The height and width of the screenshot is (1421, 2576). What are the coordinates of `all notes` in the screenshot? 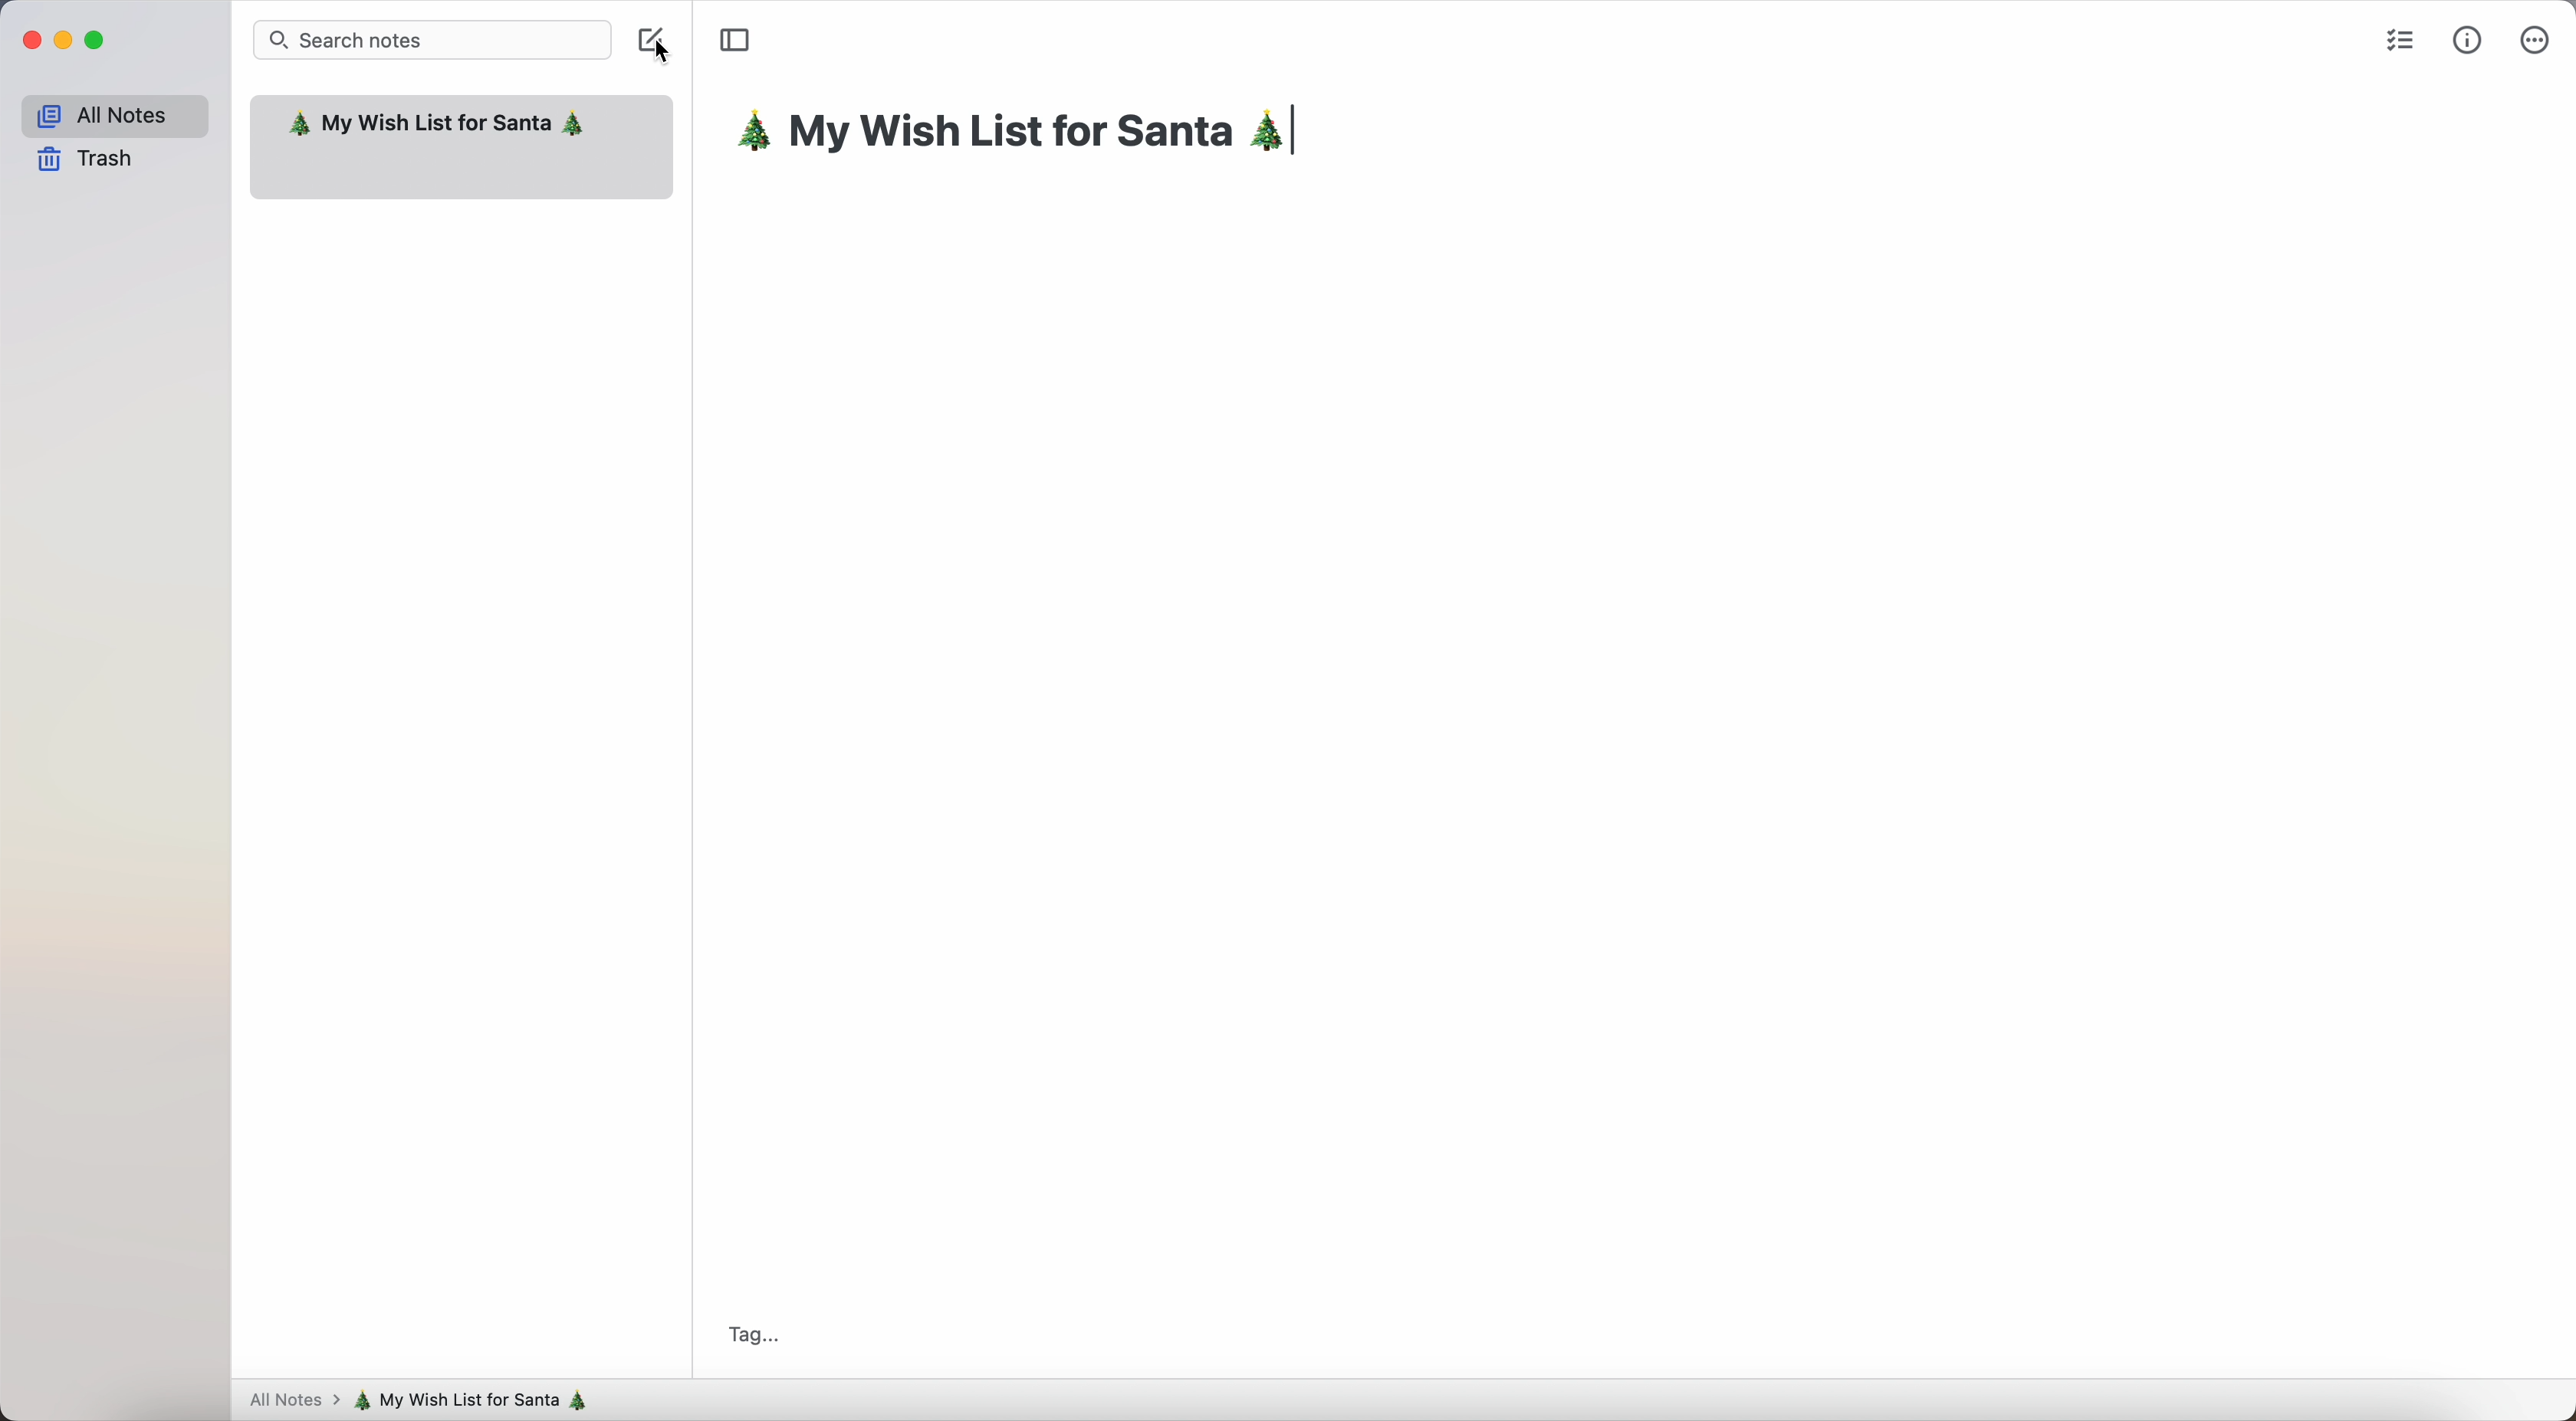 It's located at (113, 112).